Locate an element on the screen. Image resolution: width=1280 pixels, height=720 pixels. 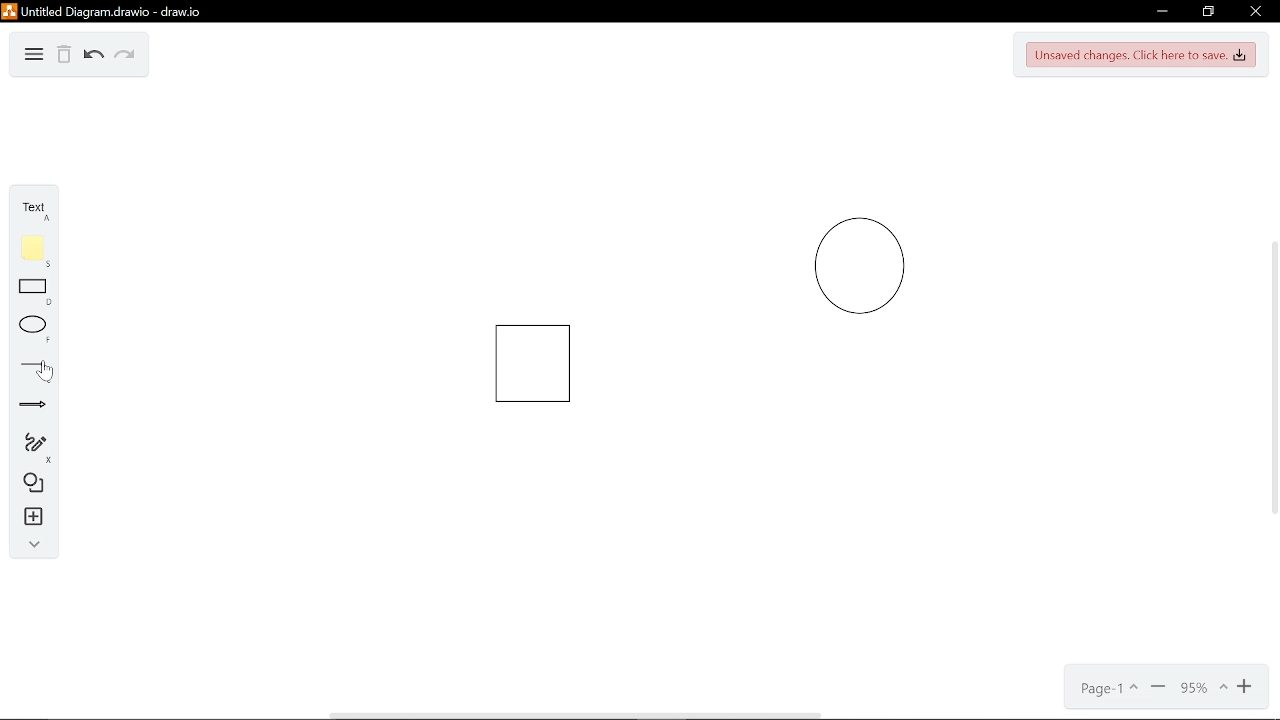
Delete is located at coordinates (64, 55).